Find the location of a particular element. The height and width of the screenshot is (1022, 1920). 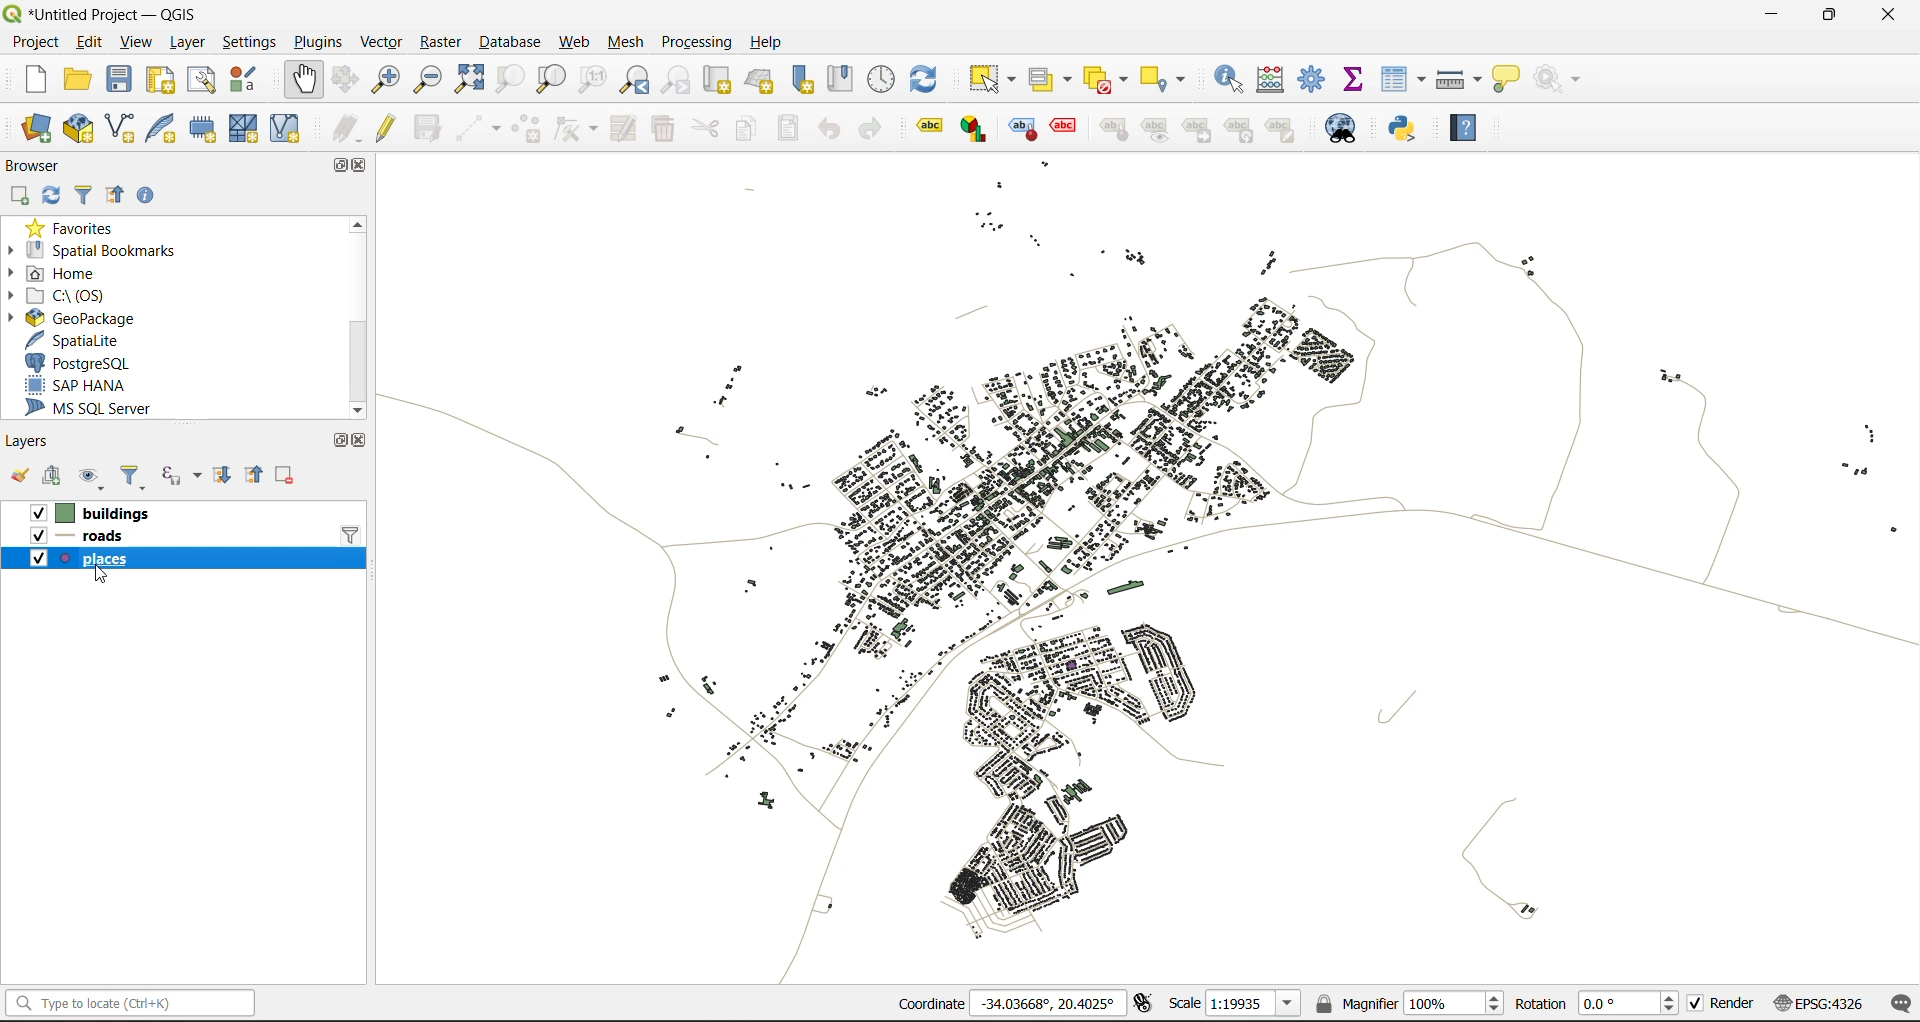

statistical summary is located at coordinates (1360, 80).